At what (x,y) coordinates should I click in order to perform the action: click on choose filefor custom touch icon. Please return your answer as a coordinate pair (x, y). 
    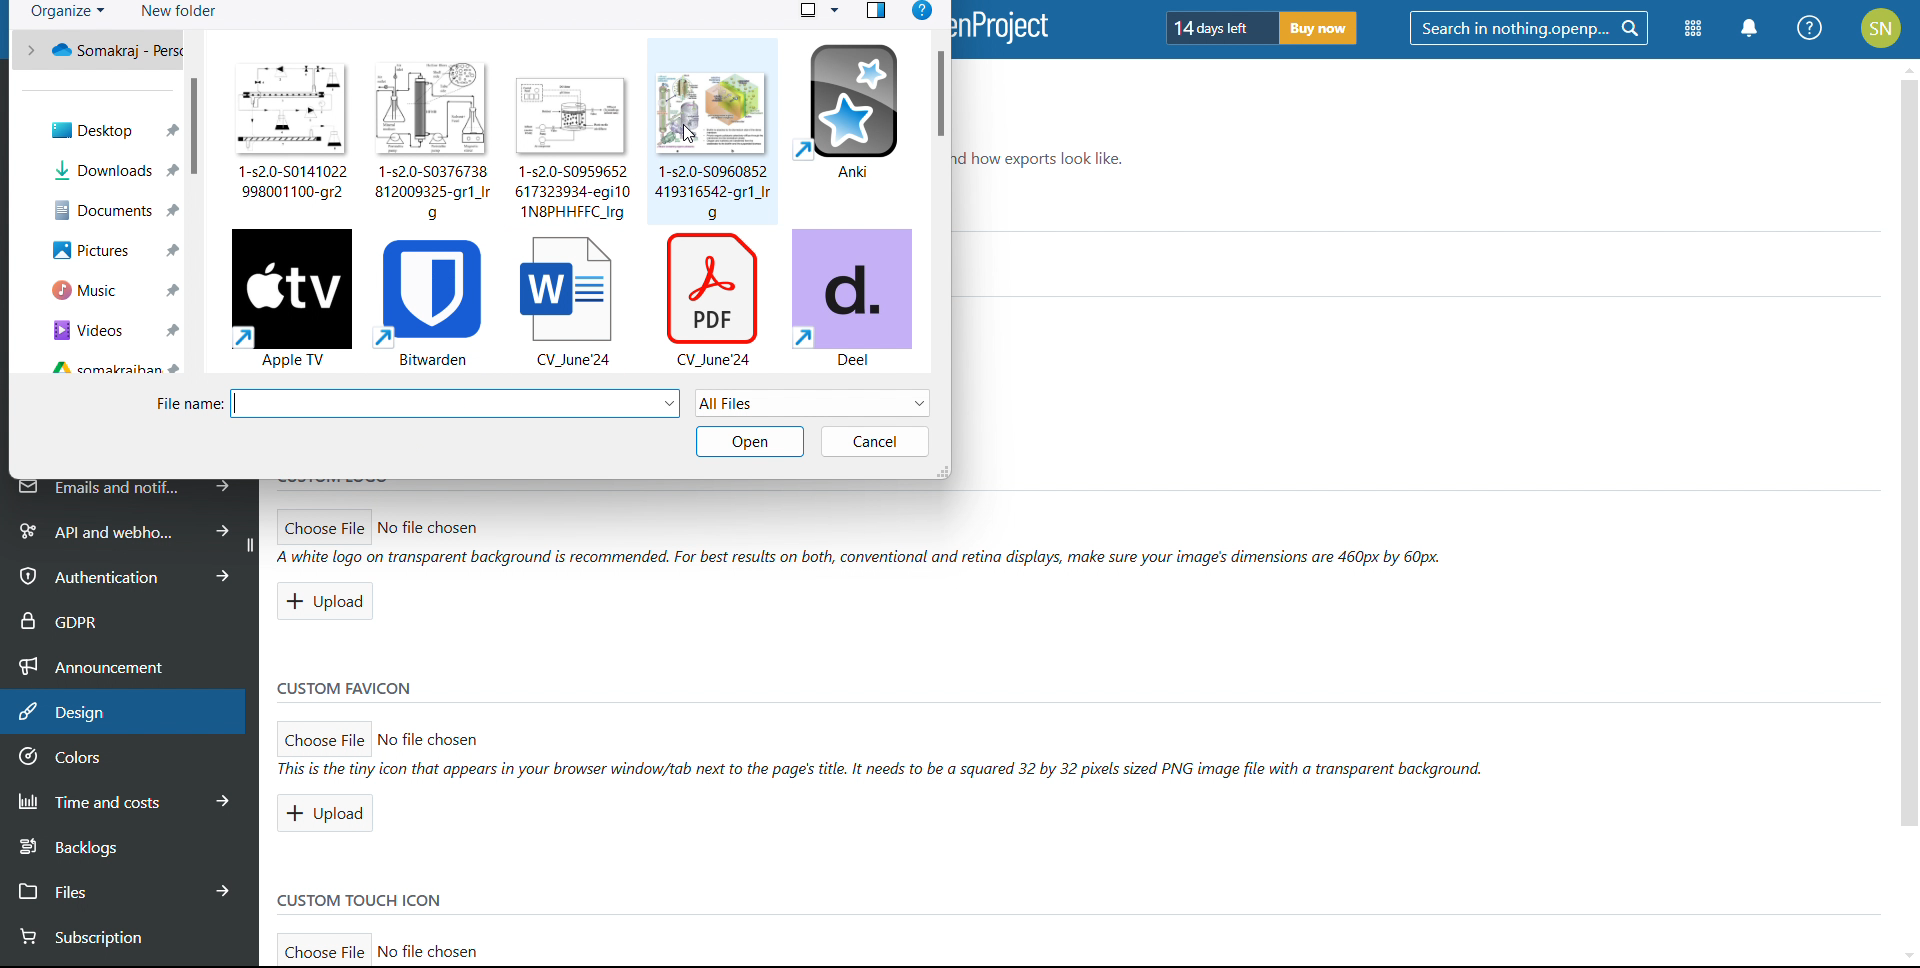
    Looking at the image, I should click on (322, 952).